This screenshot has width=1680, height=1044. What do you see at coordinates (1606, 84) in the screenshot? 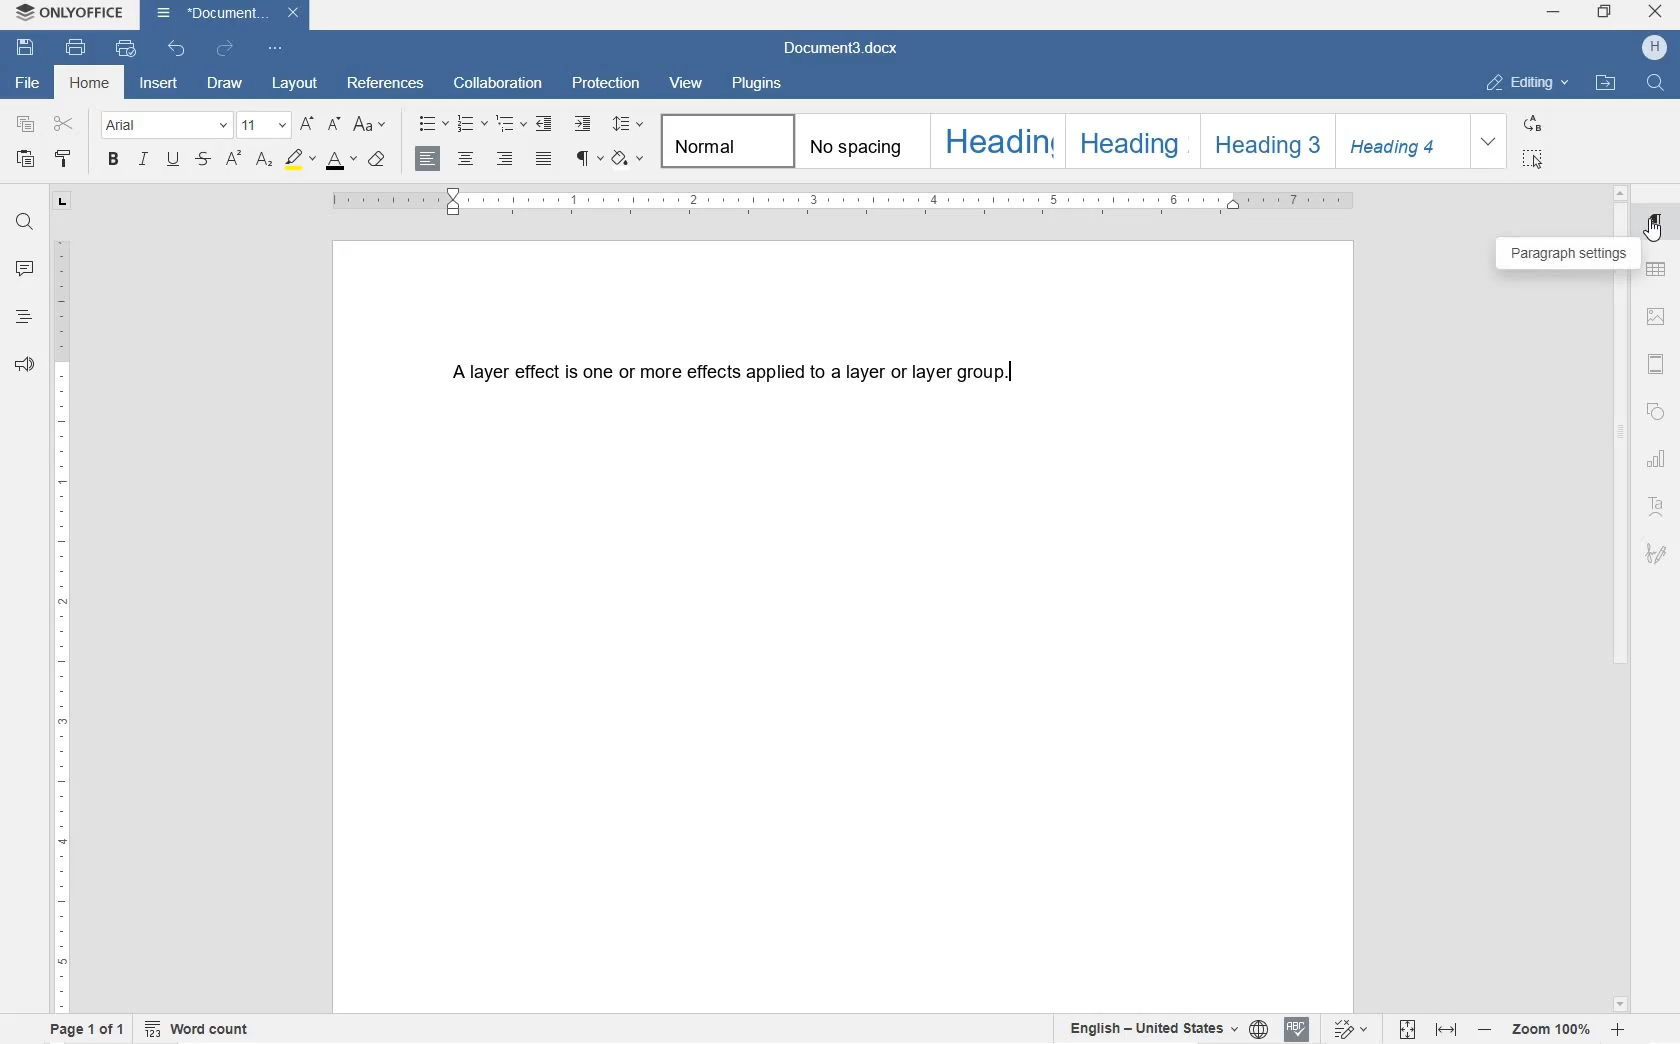
I see `OPEN FILE LOCATION` at bounding box center [1606, 84].